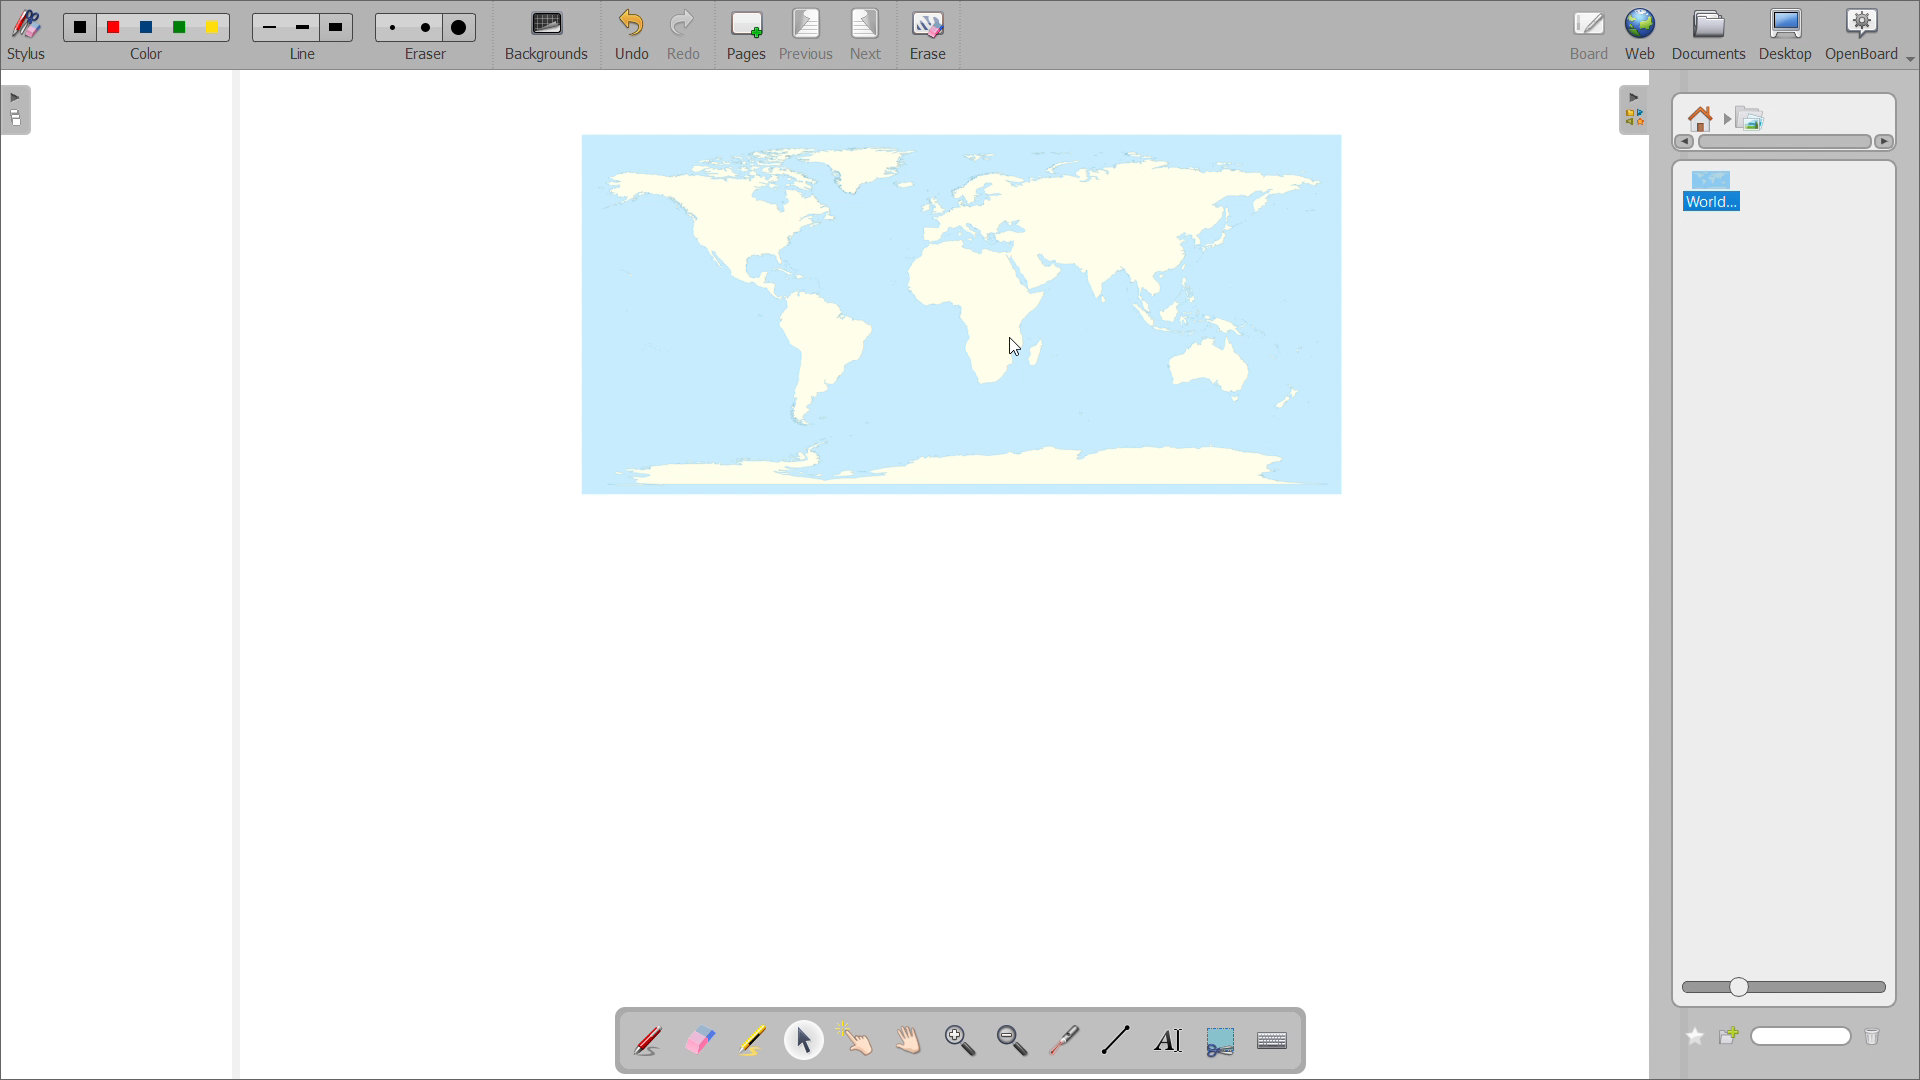 This screenshot has width=1920, height=1080. Describe the element at coordinates (1273, 1041) in the screenshot. I see `virtual keyboard` at that location.